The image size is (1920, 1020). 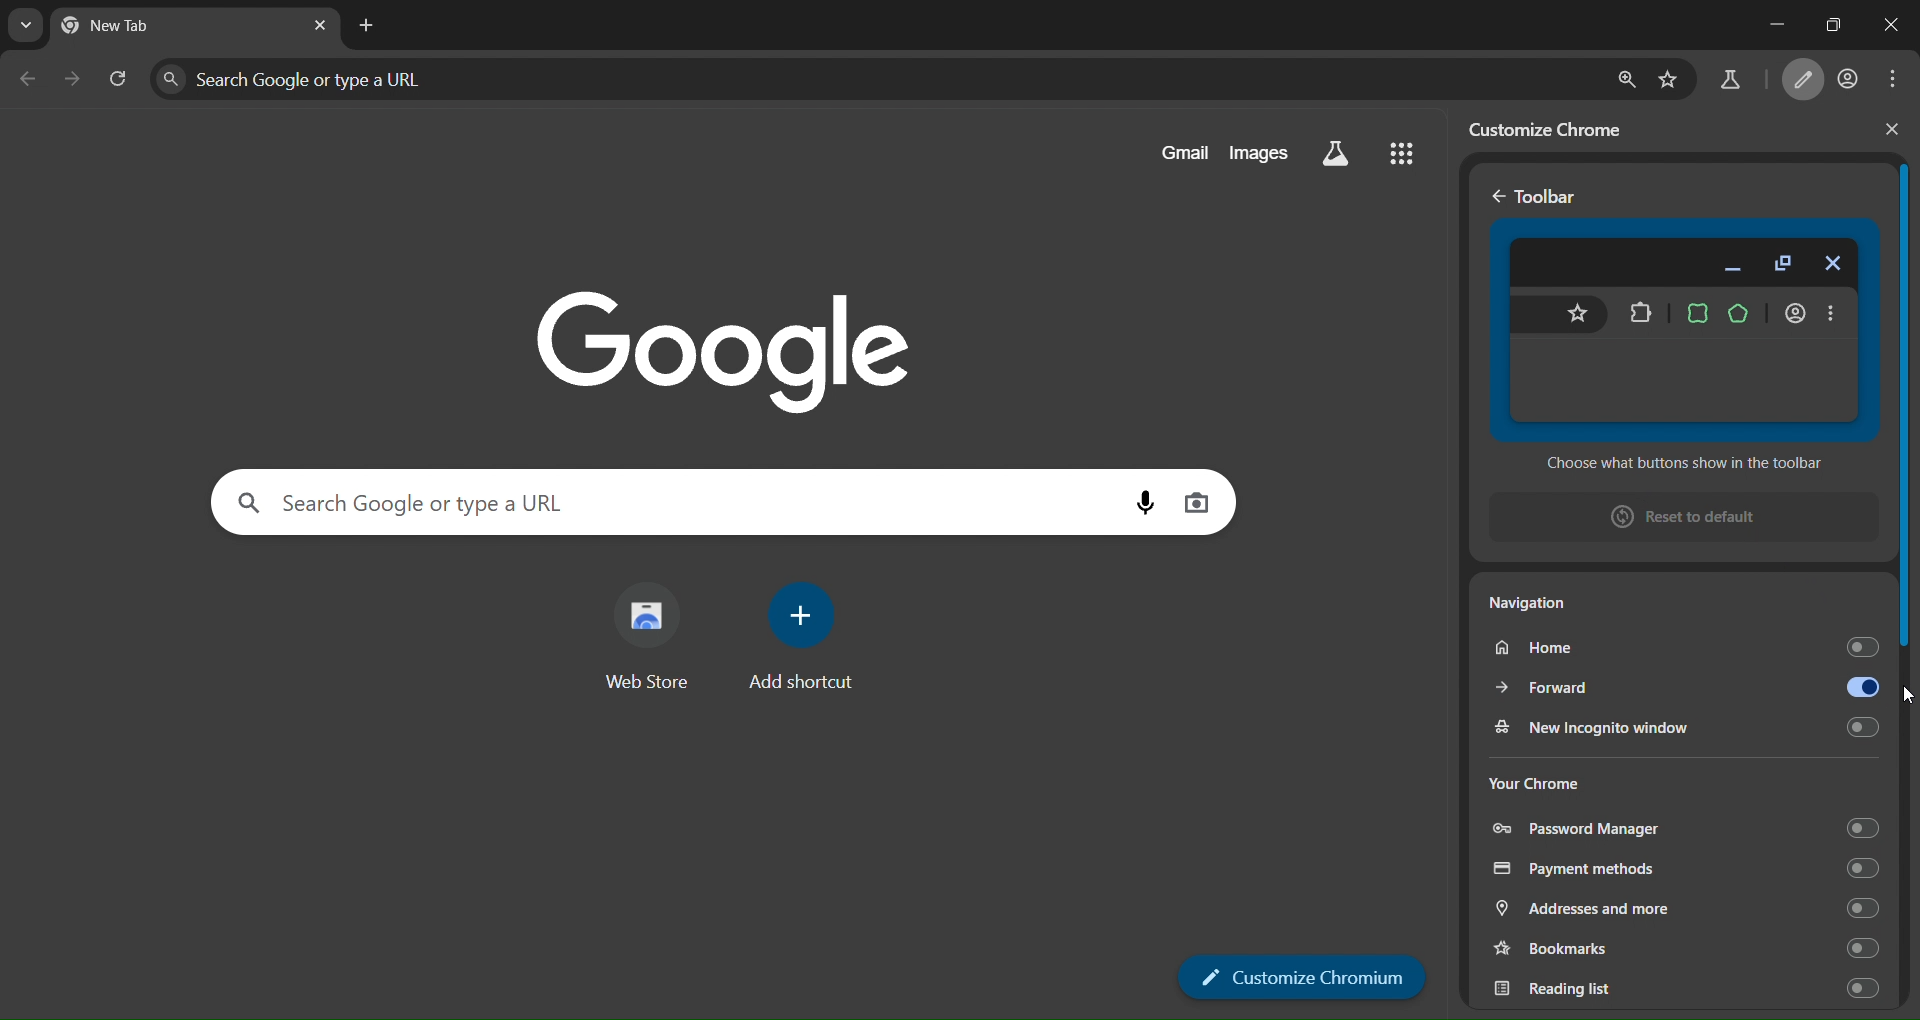 I want to click on new tab, so click(x=367, y=27).